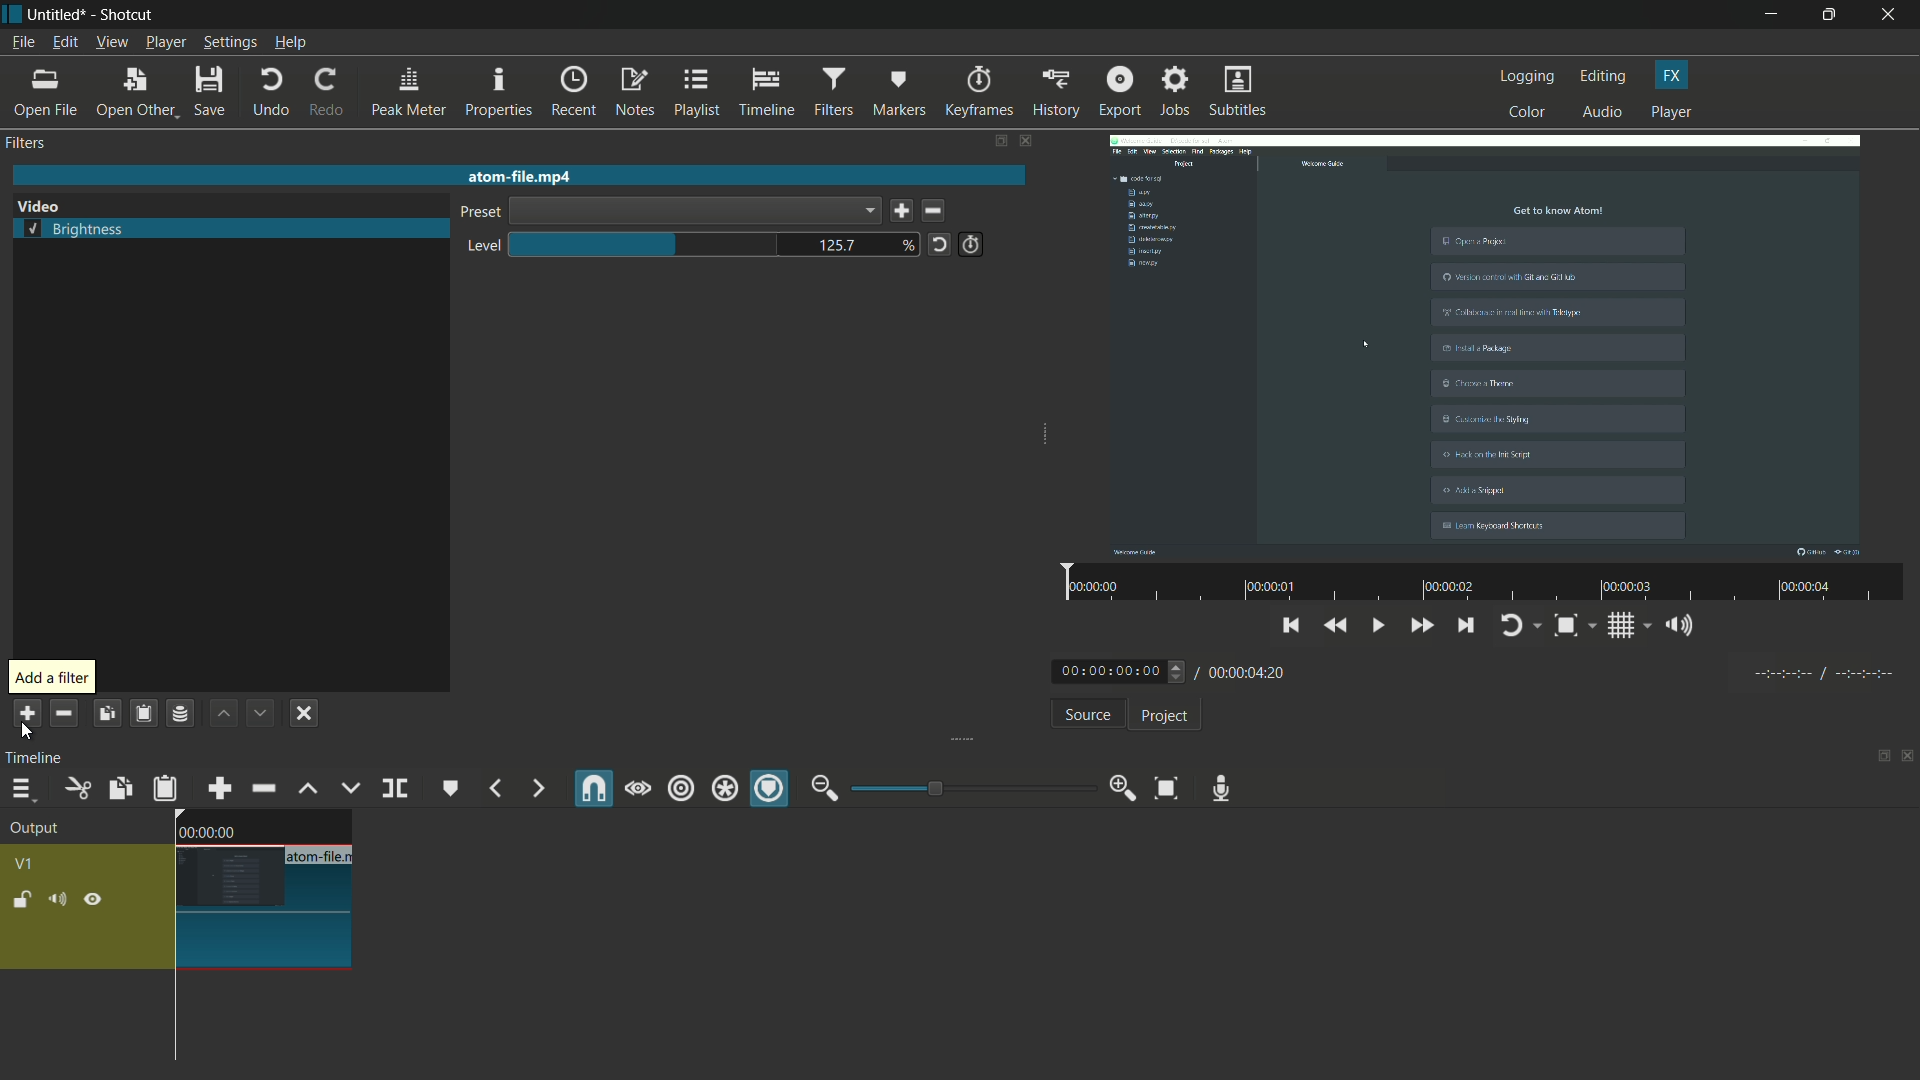 The width and height of the screenshot is (1920, 1080). I want to click on move filter down, so click(262, 713).